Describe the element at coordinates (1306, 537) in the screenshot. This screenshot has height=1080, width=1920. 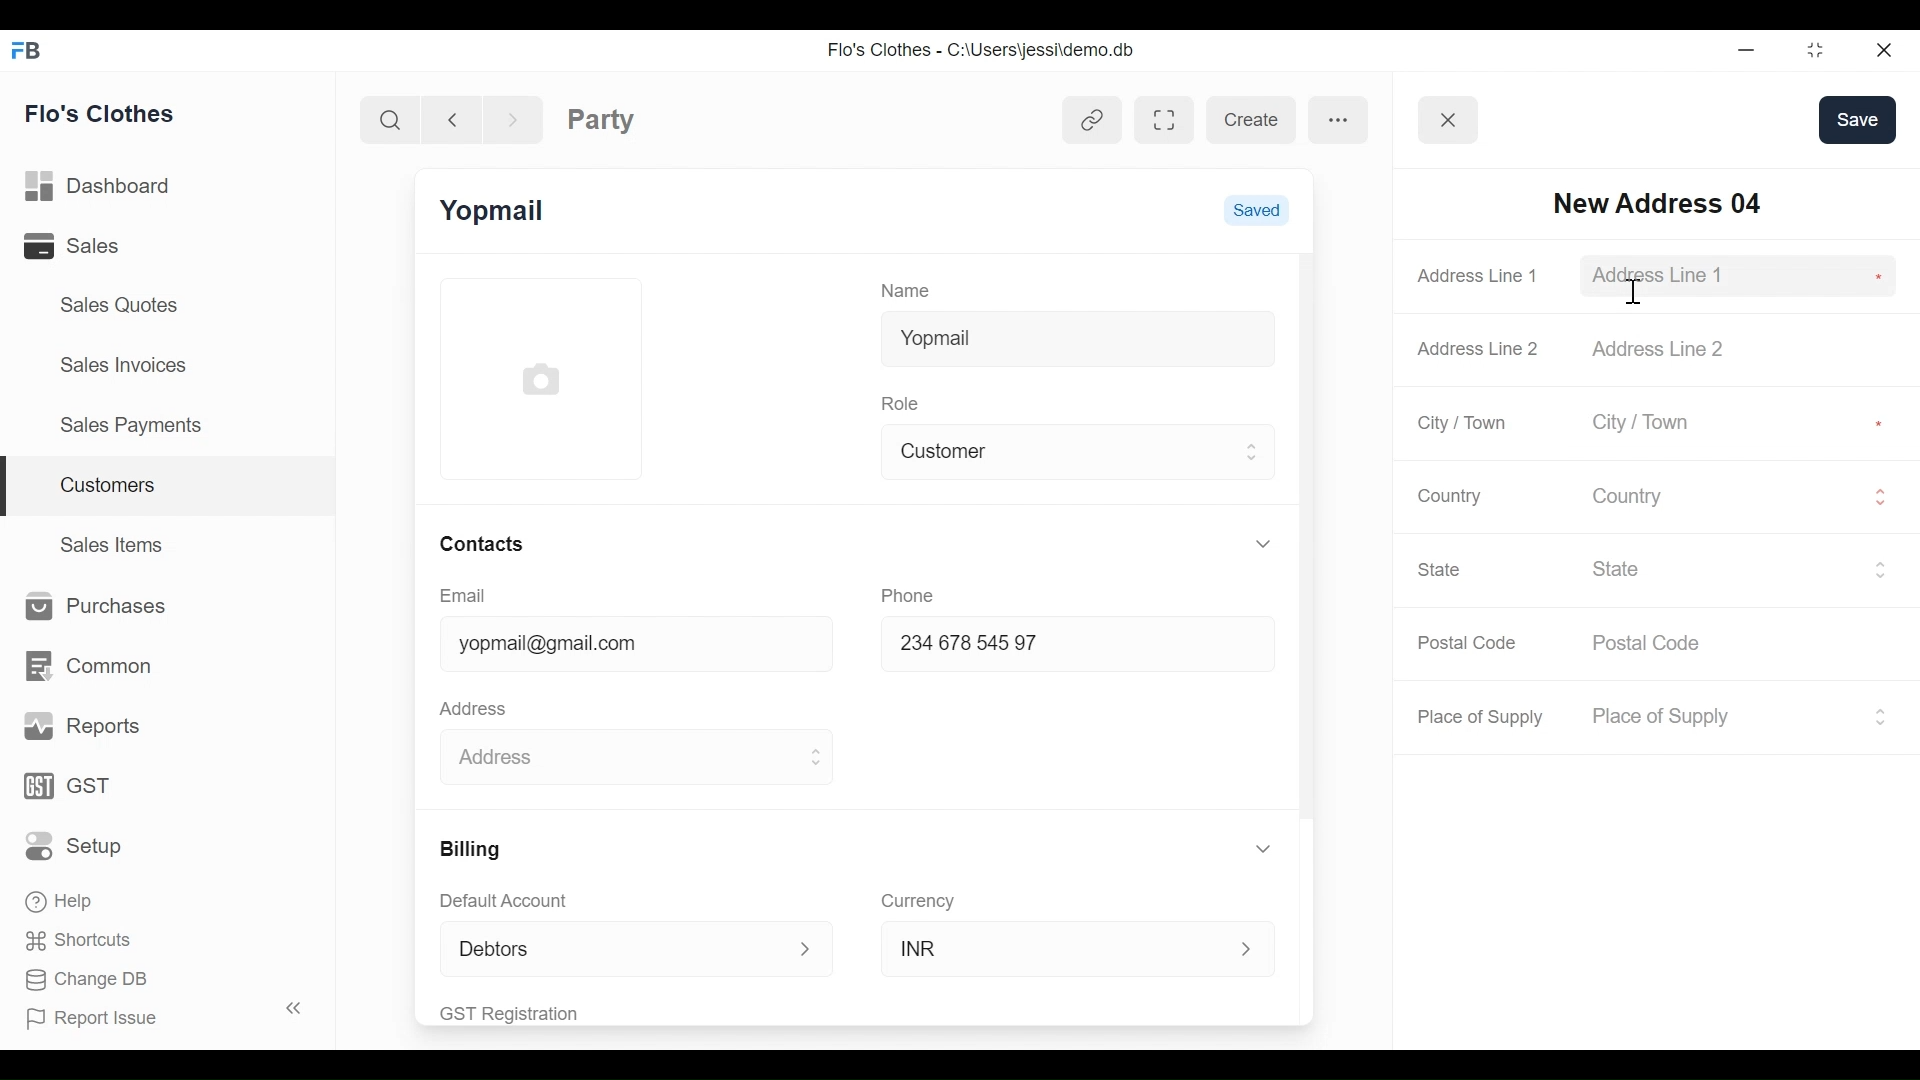
I see `Vertical Scroll bar` at that location.